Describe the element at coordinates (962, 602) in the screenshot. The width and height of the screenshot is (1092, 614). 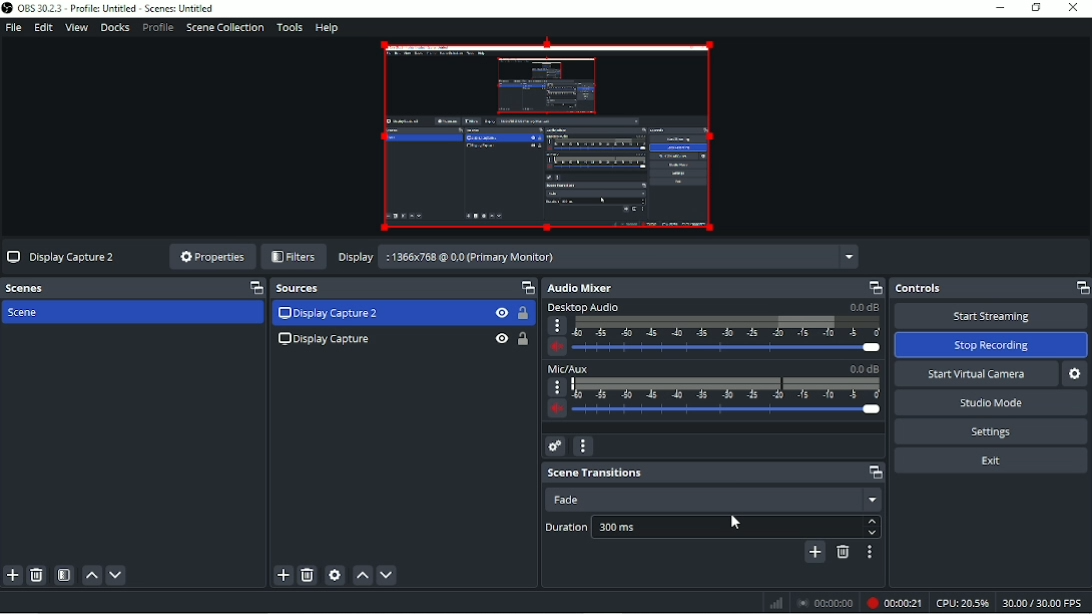
I see `CPU 20.5%` at that location.